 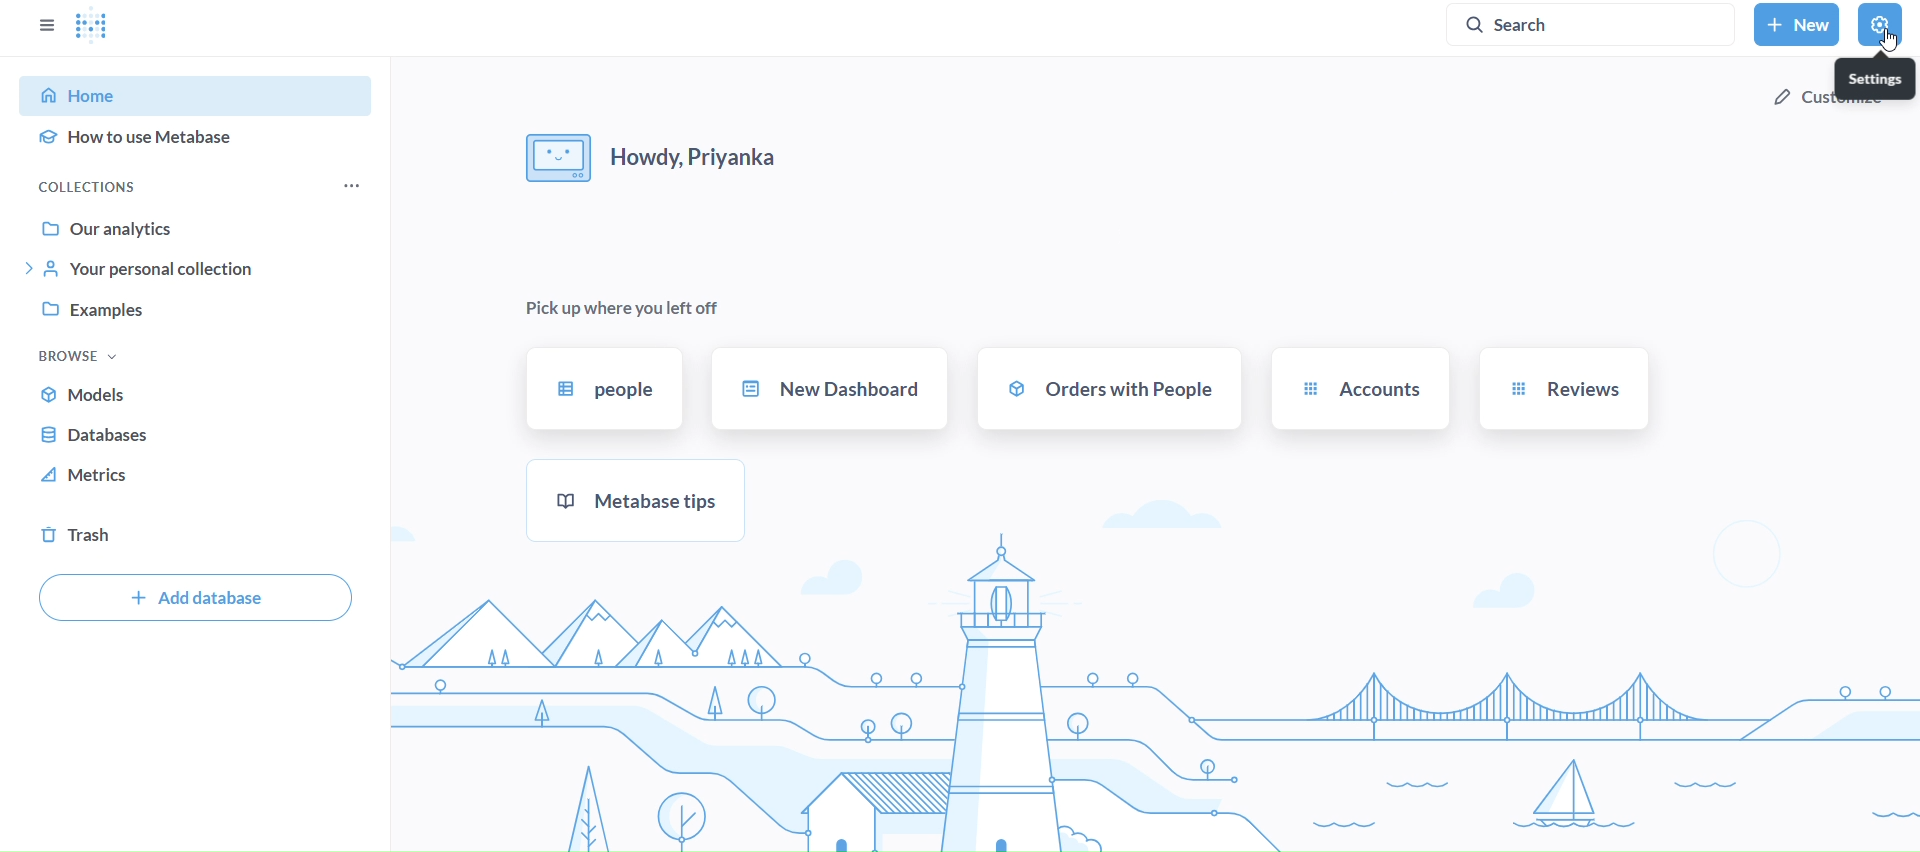 I want to click on cursor, so click(x=1891, y=41).